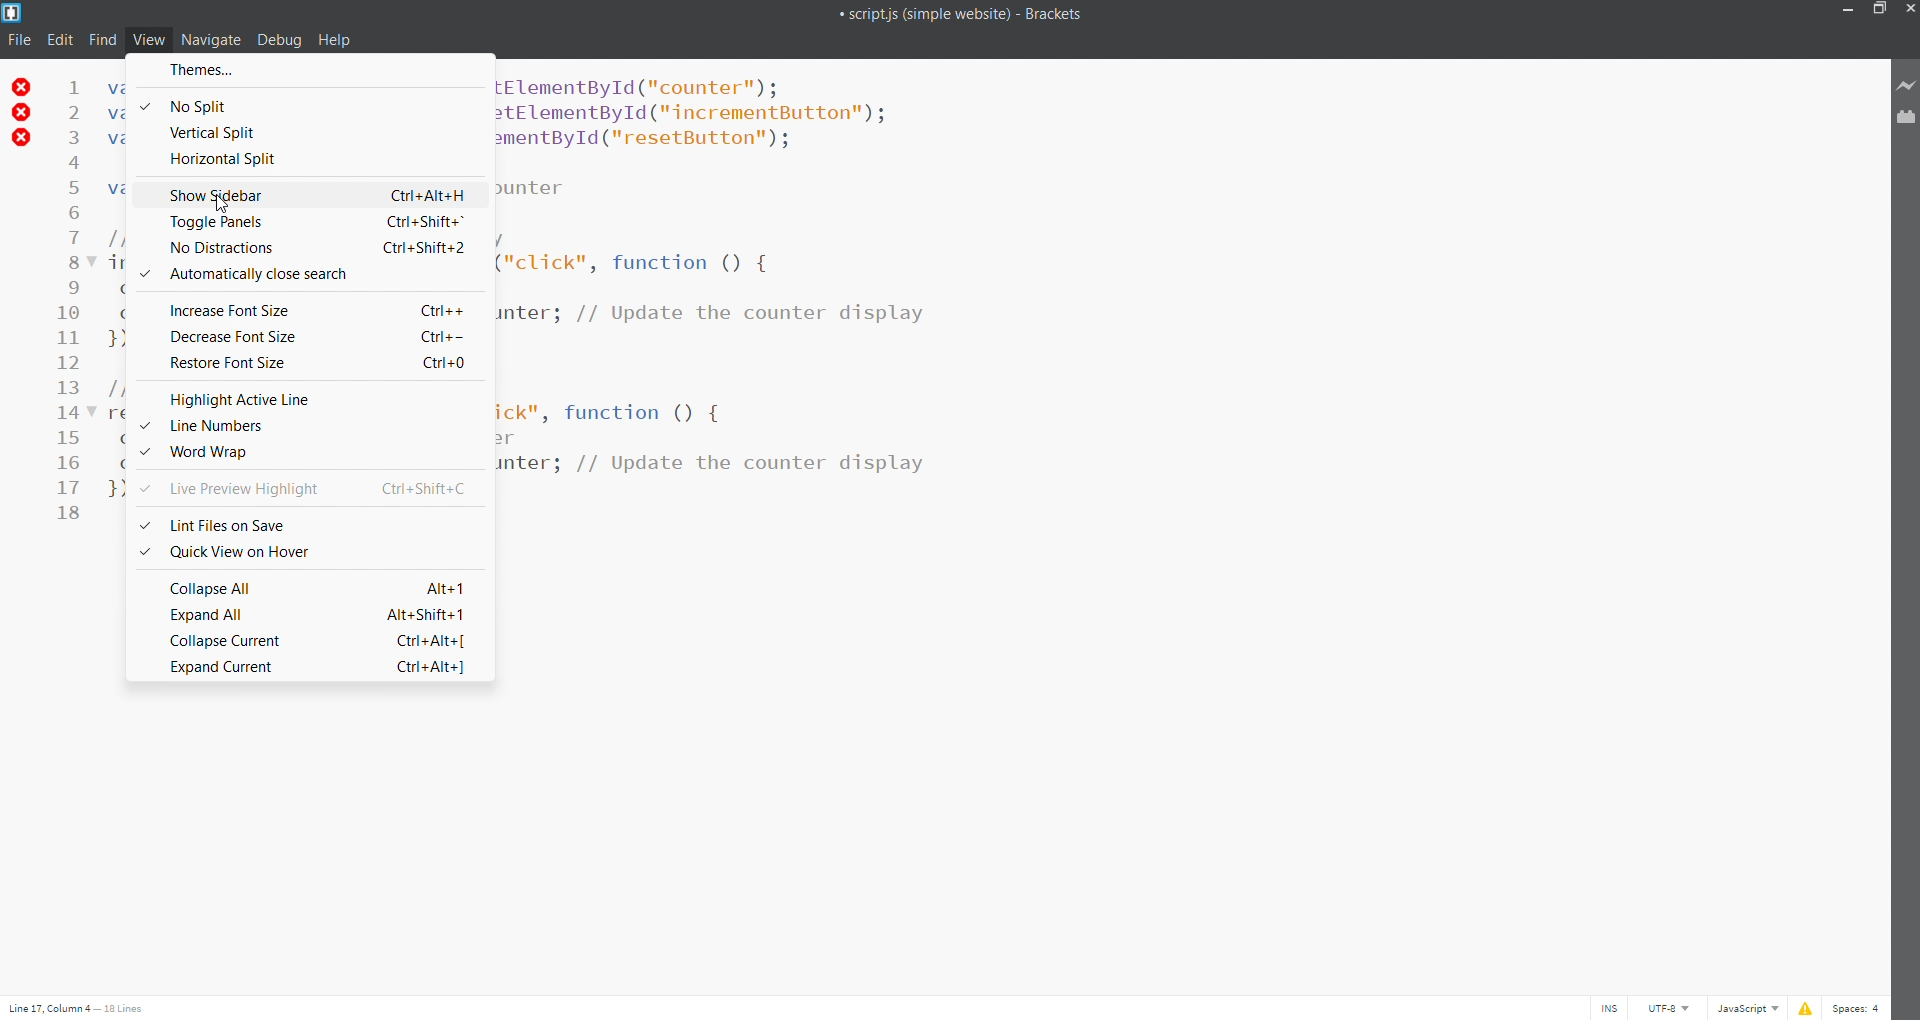  Describe the element at coordinates (306, 399) in the screenshot. I see `highlight active line` at that location.